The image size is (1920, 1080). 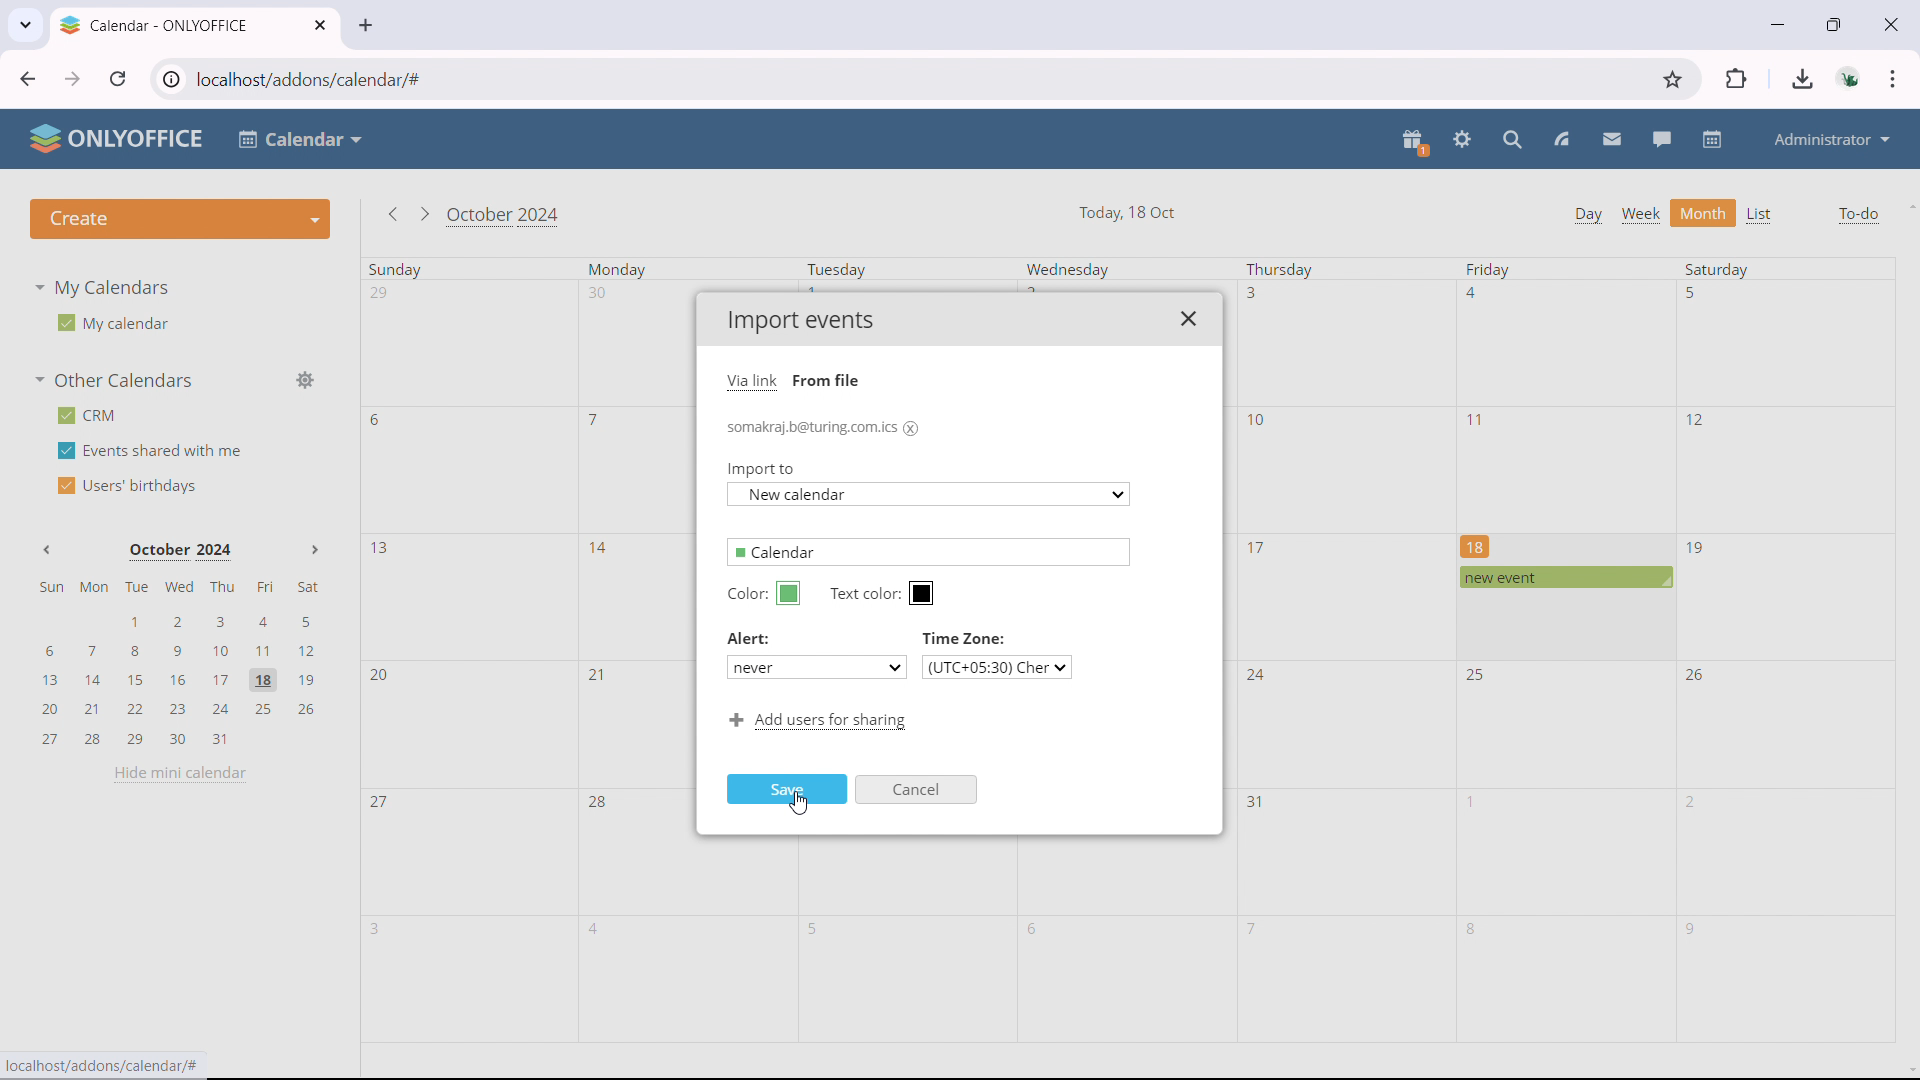 What do you see at coordinates (1803, 79) in the screenshot?
I see `downloads` at bounding box center [1803, 79].